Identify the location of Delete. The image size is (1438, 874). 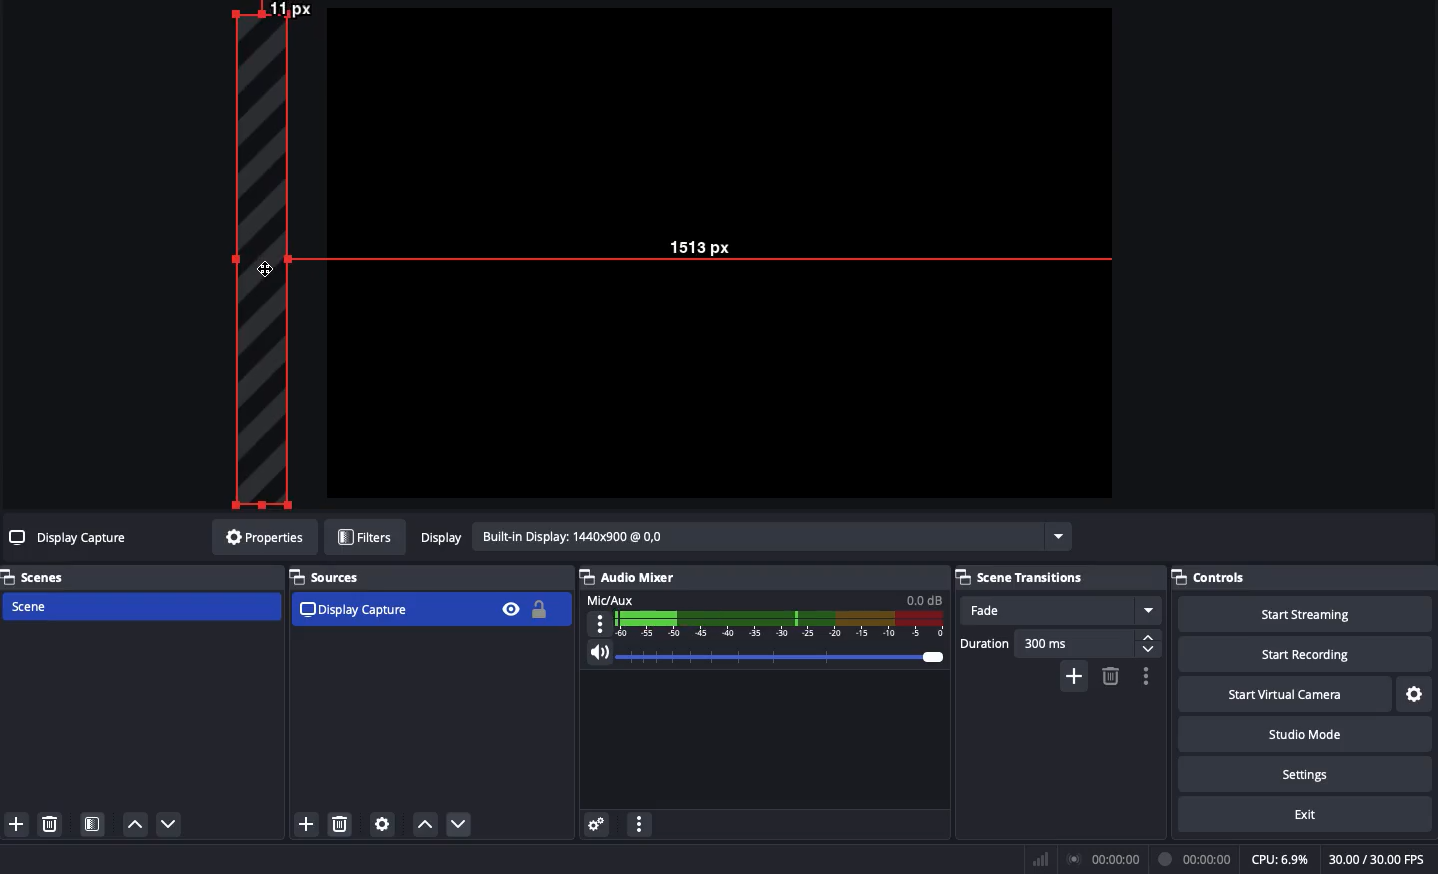
(1109, 676).